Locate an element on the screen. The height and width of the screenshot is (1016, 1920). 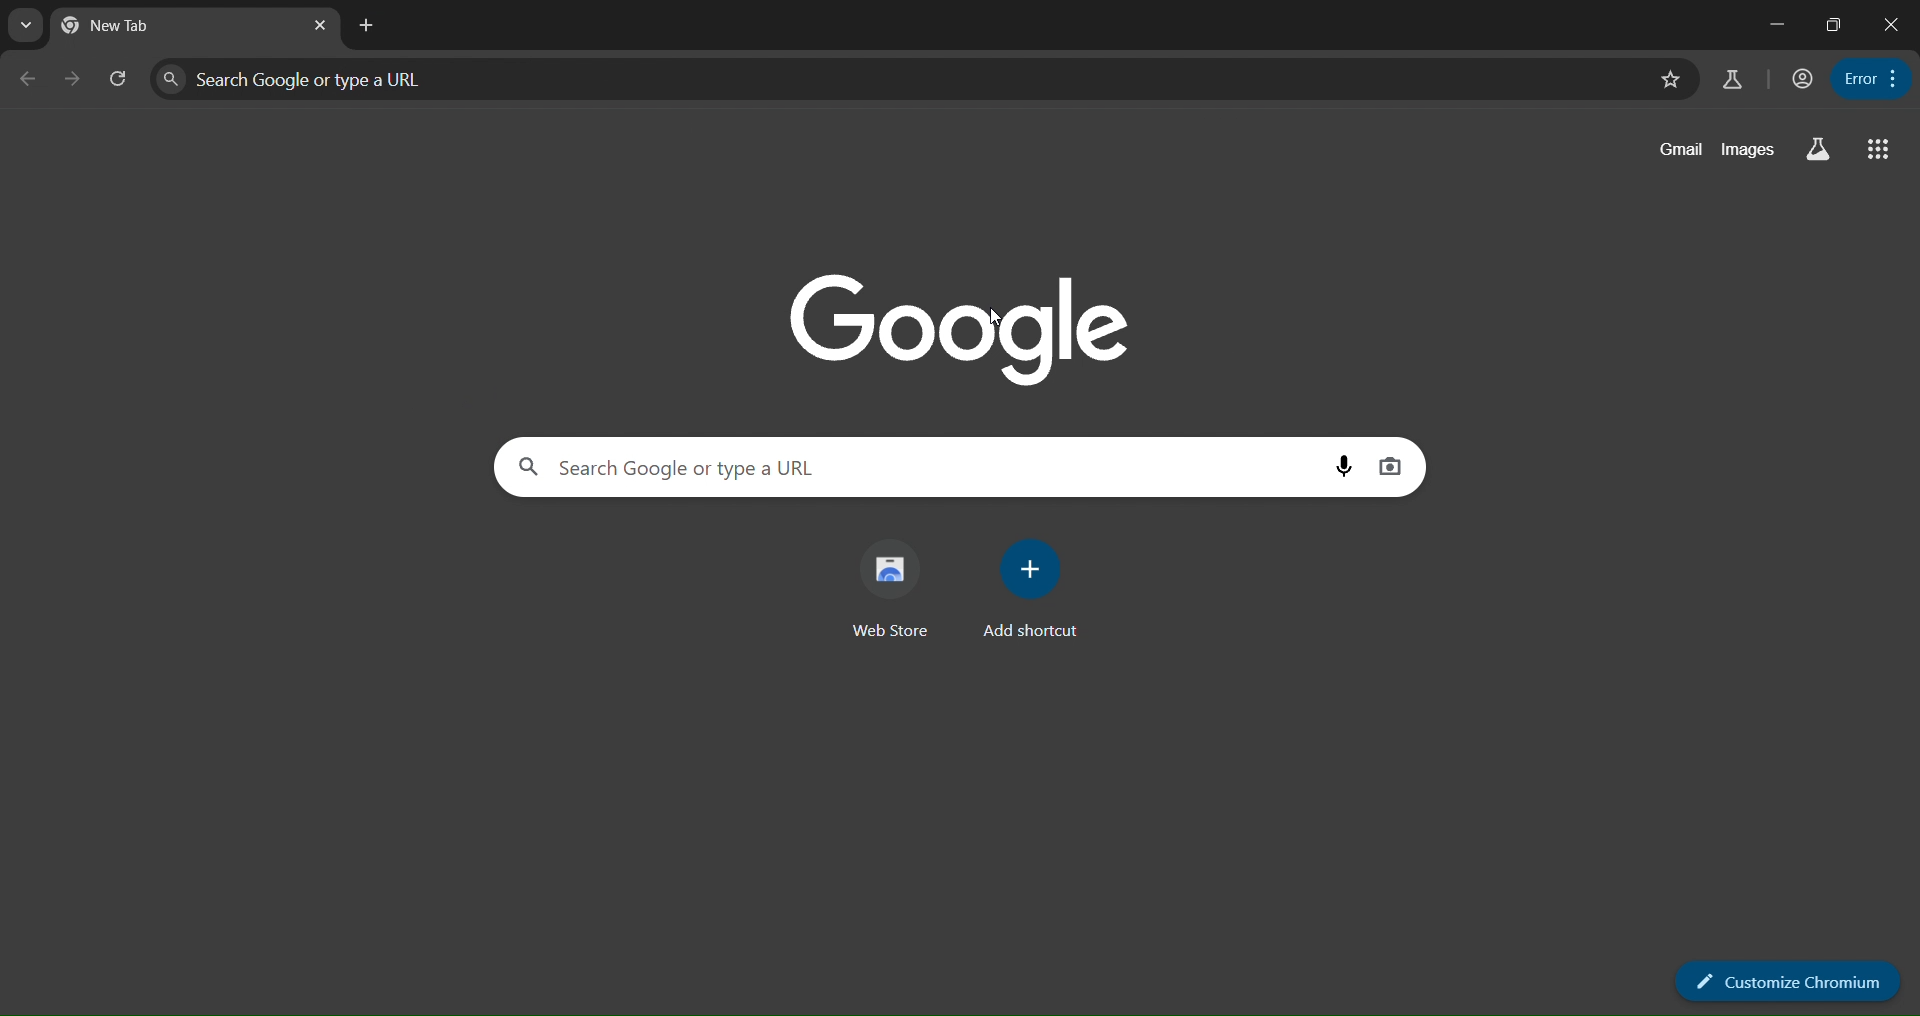
web store is located at coordinates (888, 589).